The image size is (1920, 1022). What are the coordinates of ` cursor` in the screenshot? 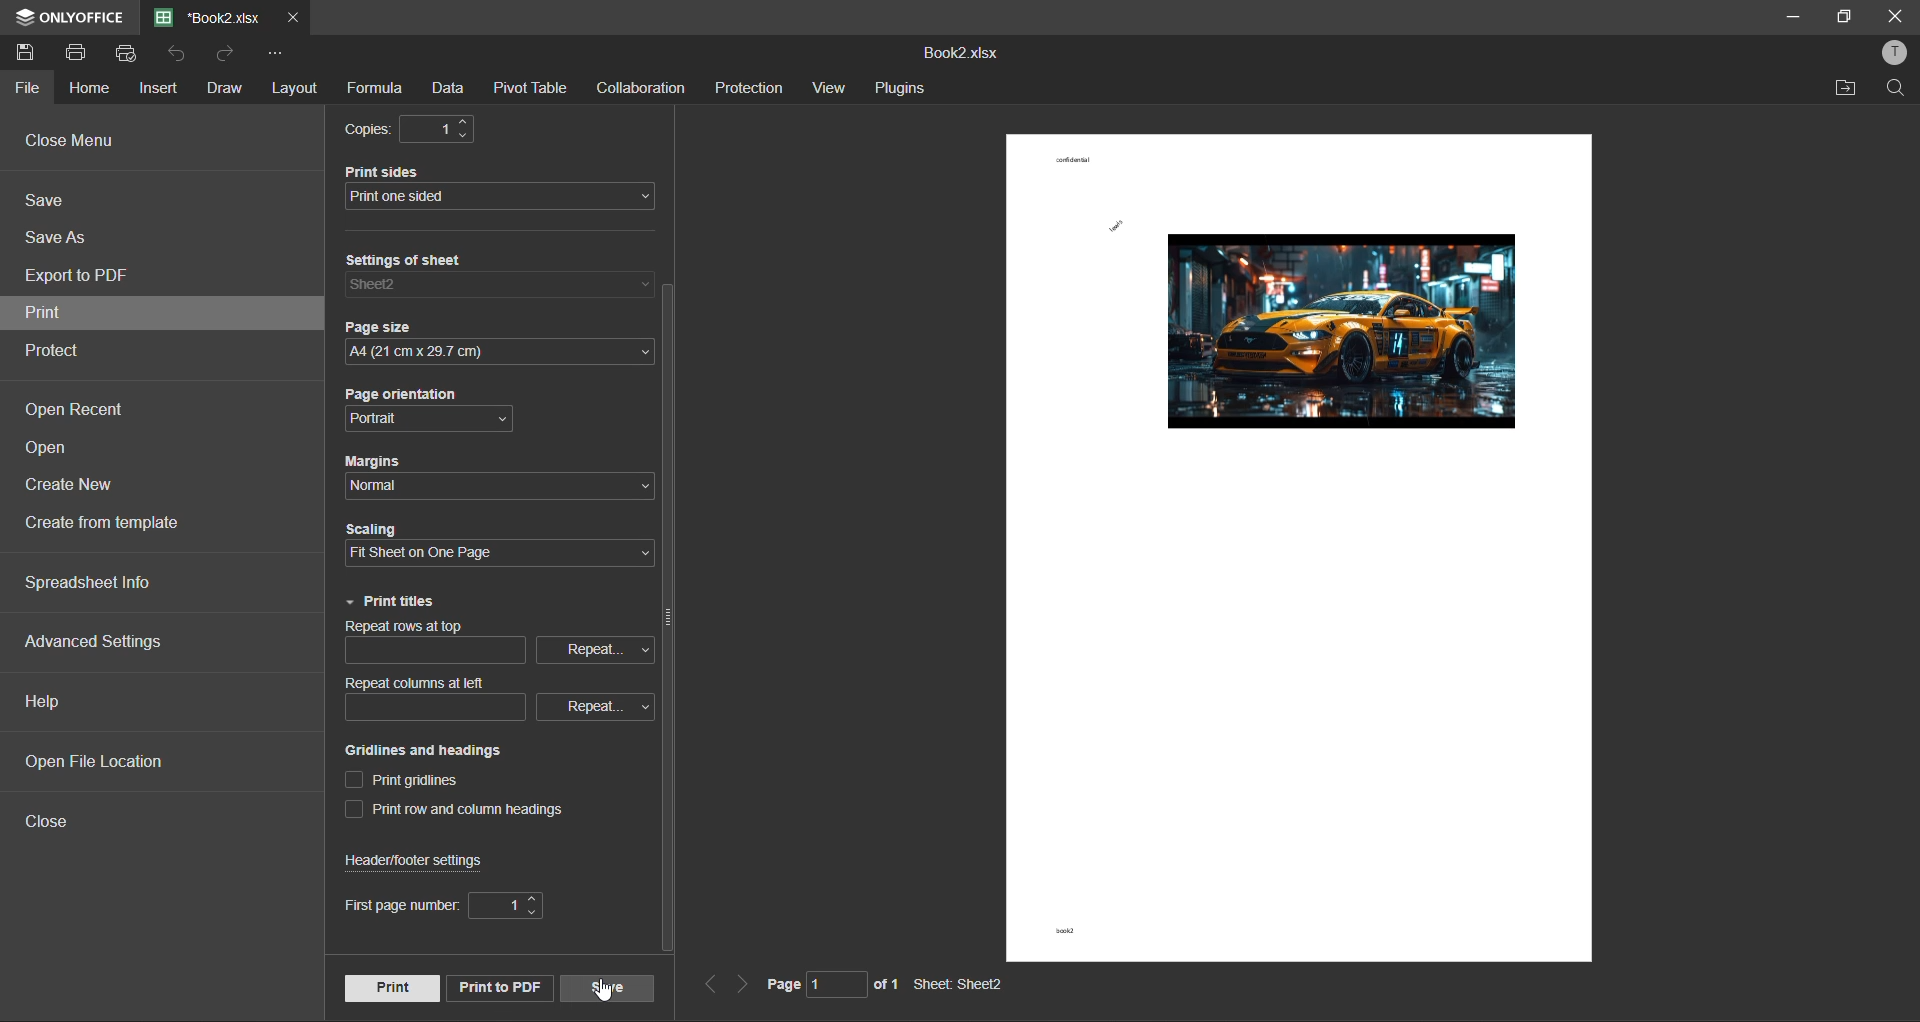 It's located at (605, 991).